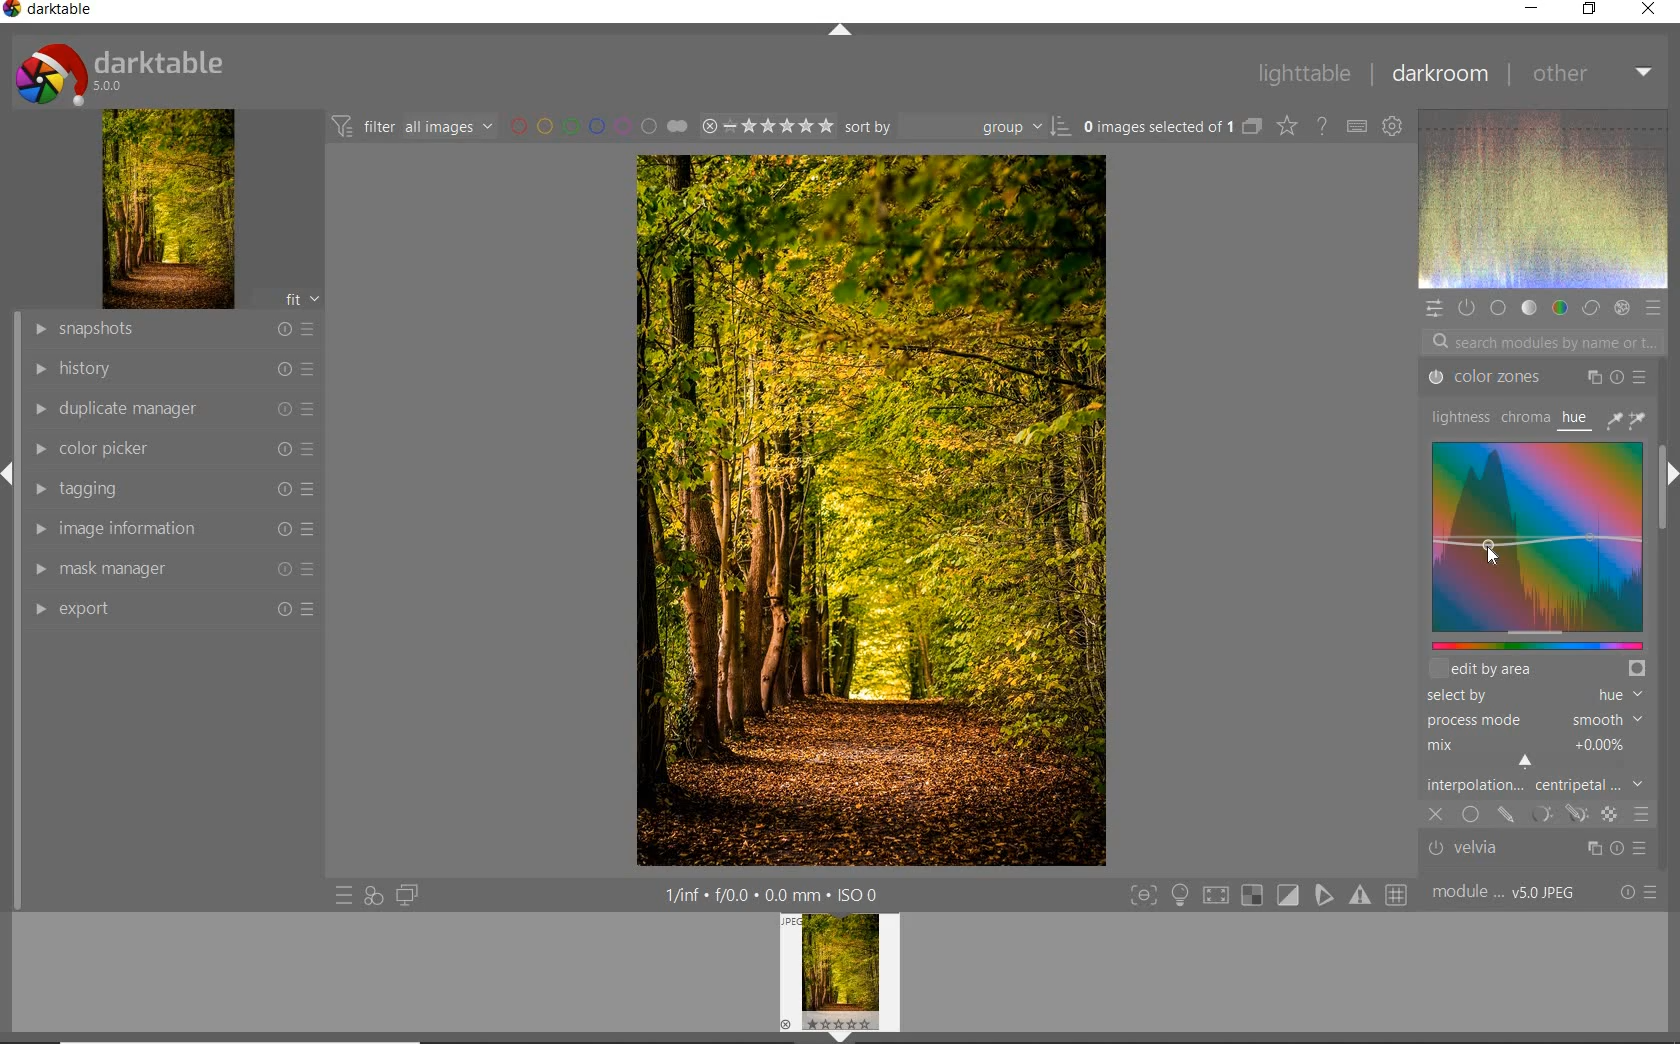 The height and width of the screenshot is (1044, 1680). What do you see at coordinates (1517, 670) in the screenshot?
I see `shift+alt+scroll to change height` at bounding box center [1517, 670].